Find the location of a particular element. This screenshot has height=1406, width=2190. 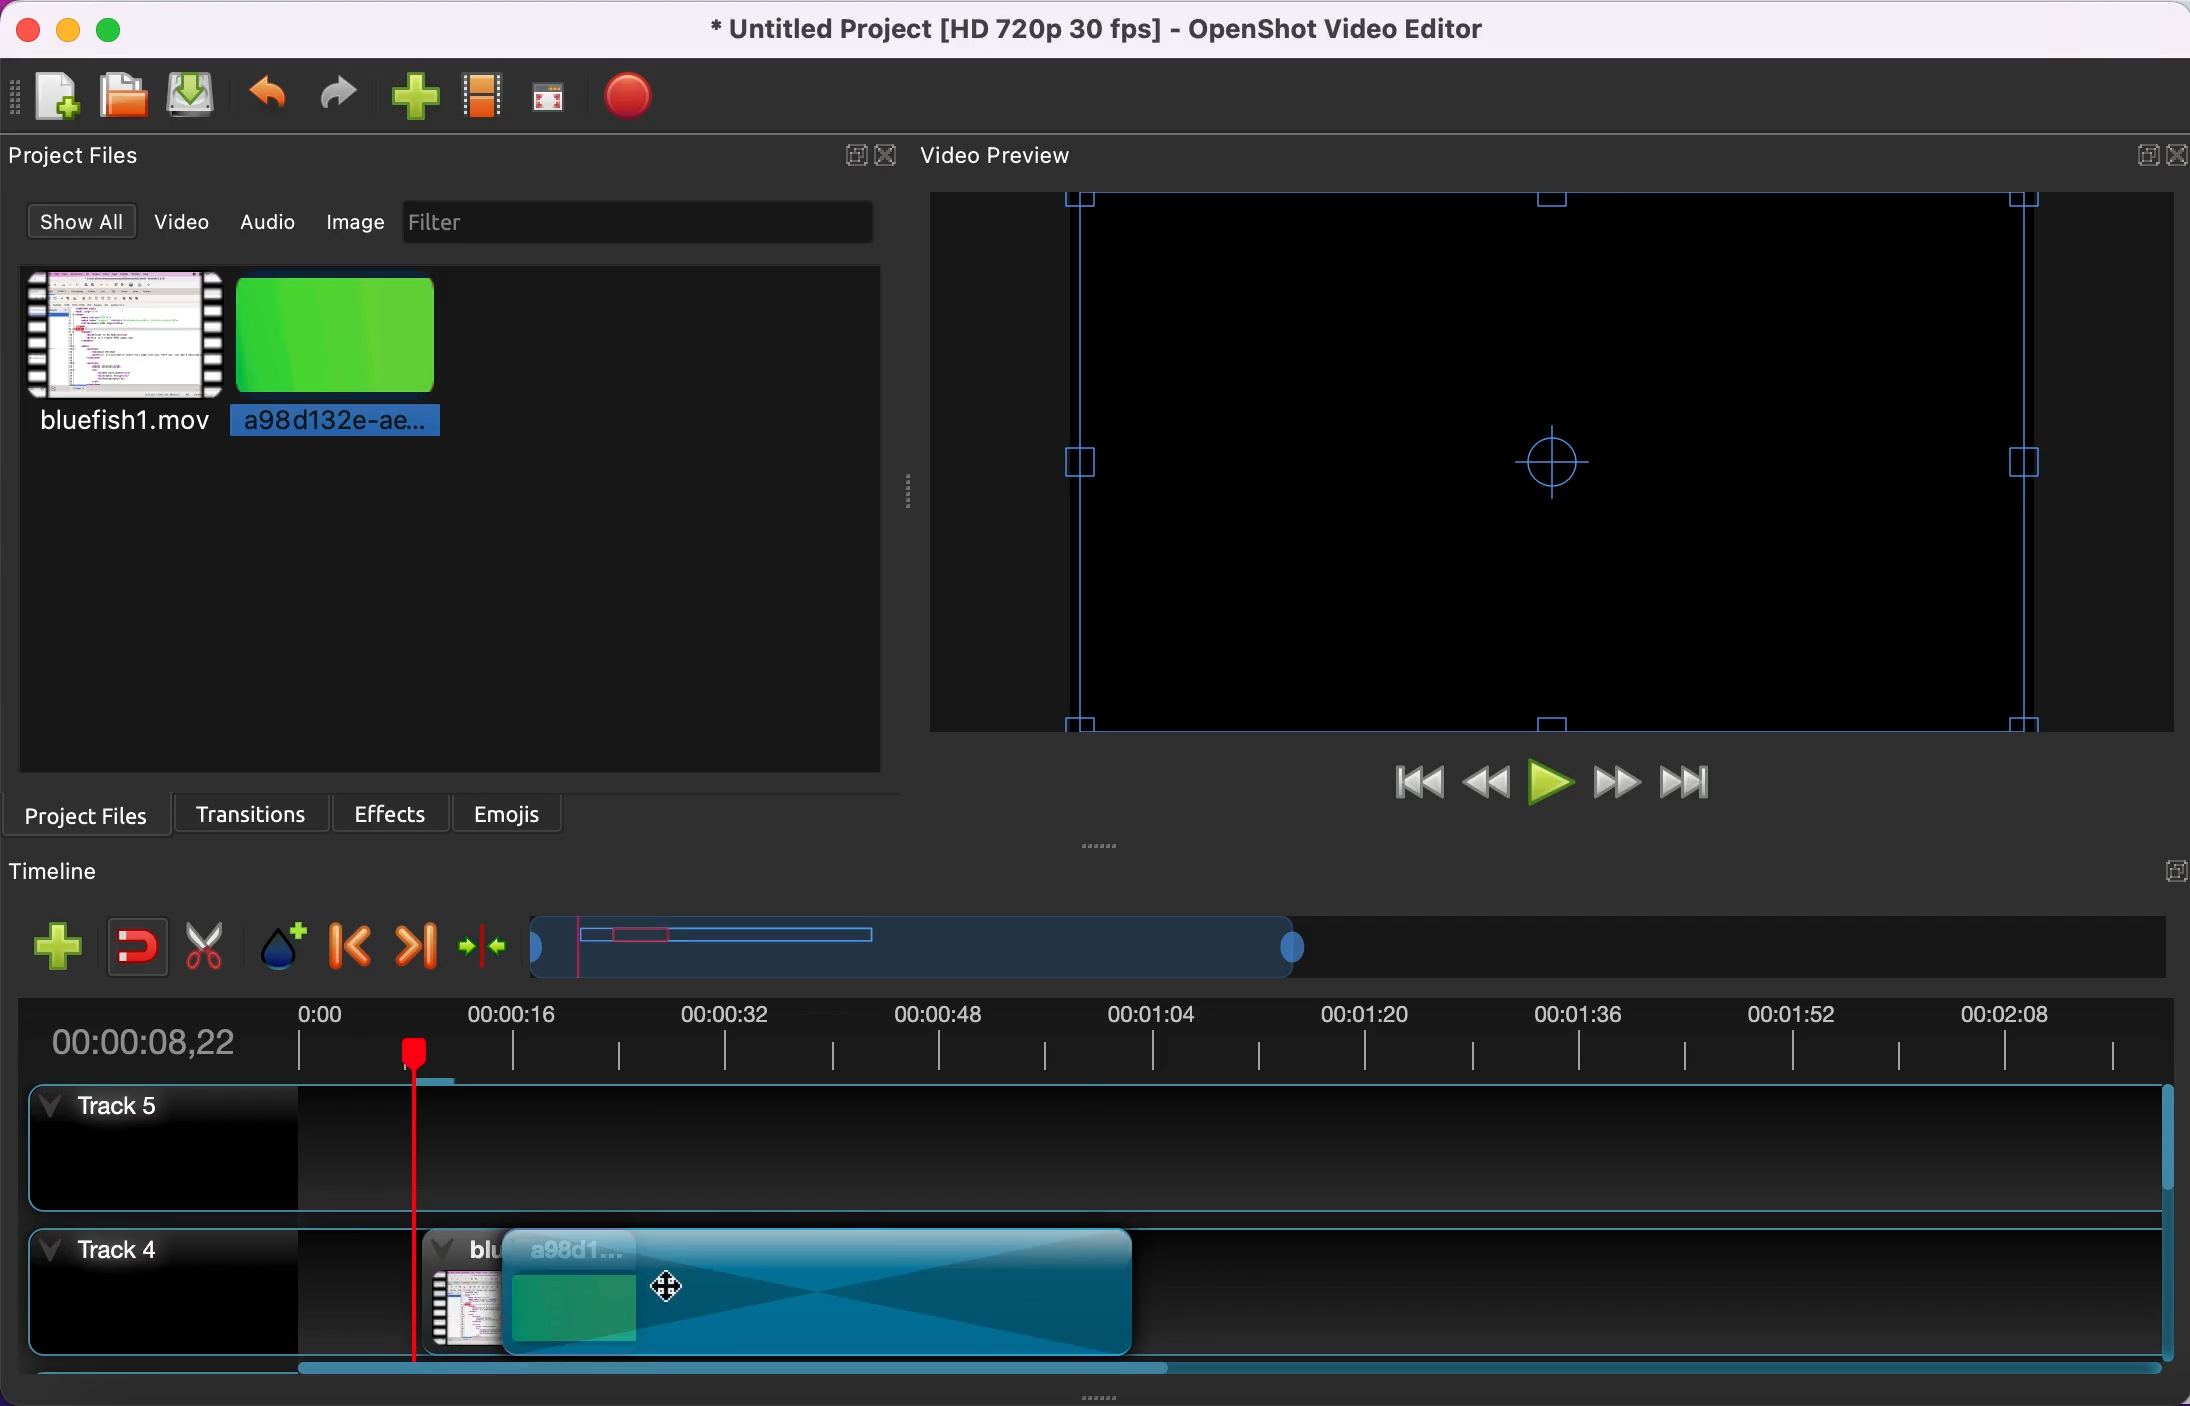

save file is located at coordinates (188, 95).